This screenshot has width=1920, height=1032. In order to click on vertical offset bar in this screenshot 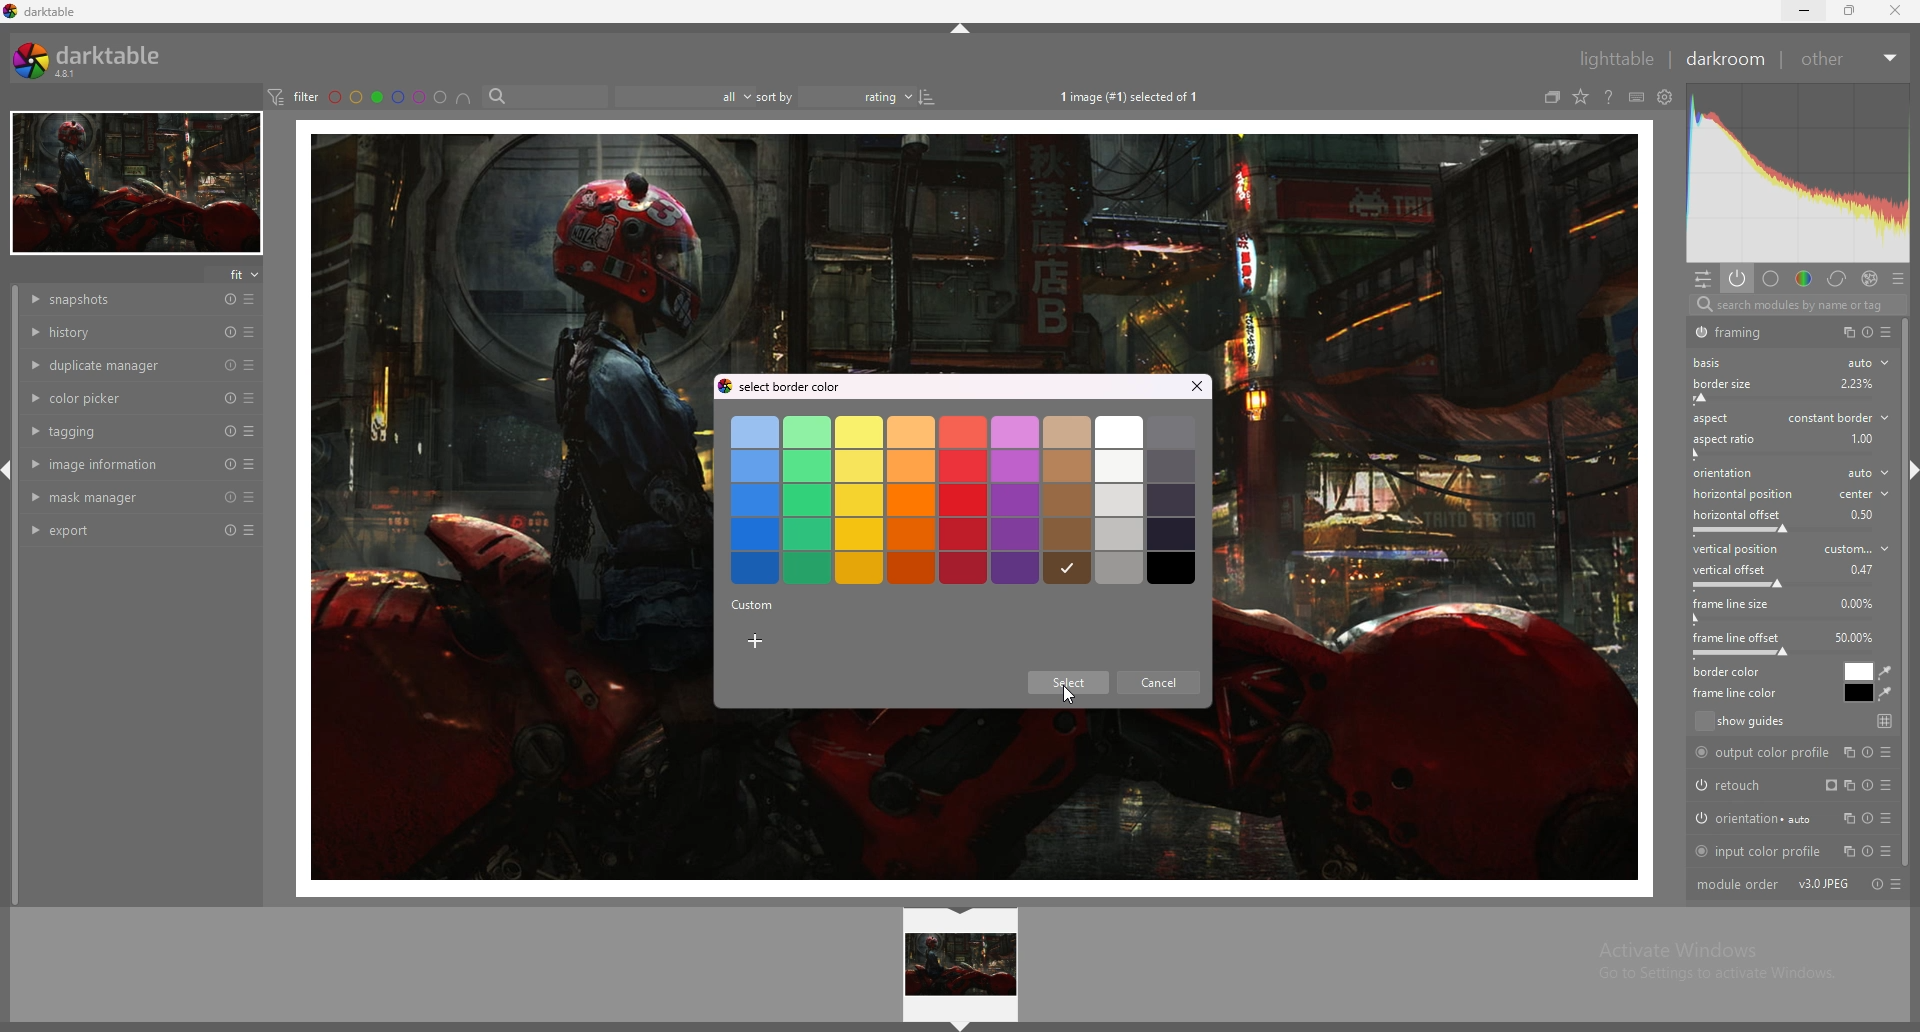, I will do `click(1786, 585)`.